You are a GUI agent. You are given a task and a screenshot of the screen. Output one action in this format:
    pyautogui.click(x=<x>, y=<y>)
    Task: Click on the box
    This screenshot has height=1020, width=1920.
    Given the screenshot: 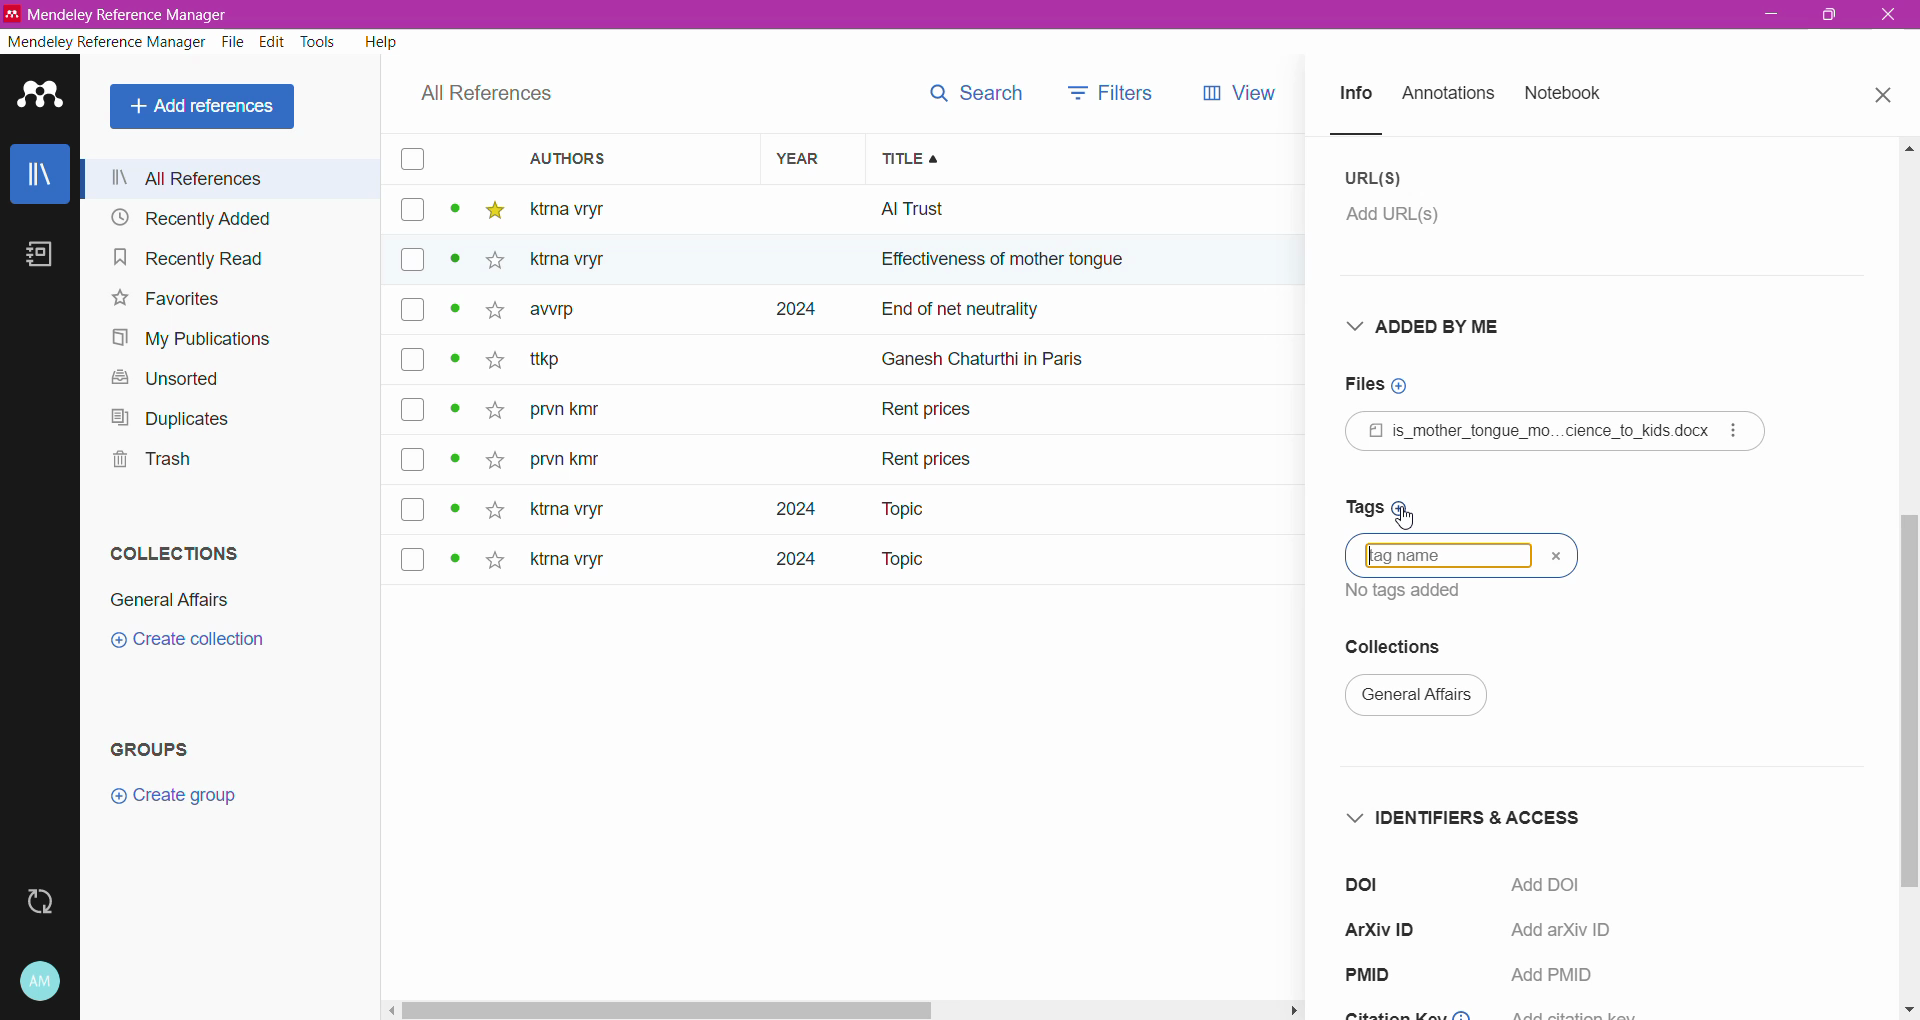 What is the action you would take?
    pyautogui.click(x=411, y=261)
    